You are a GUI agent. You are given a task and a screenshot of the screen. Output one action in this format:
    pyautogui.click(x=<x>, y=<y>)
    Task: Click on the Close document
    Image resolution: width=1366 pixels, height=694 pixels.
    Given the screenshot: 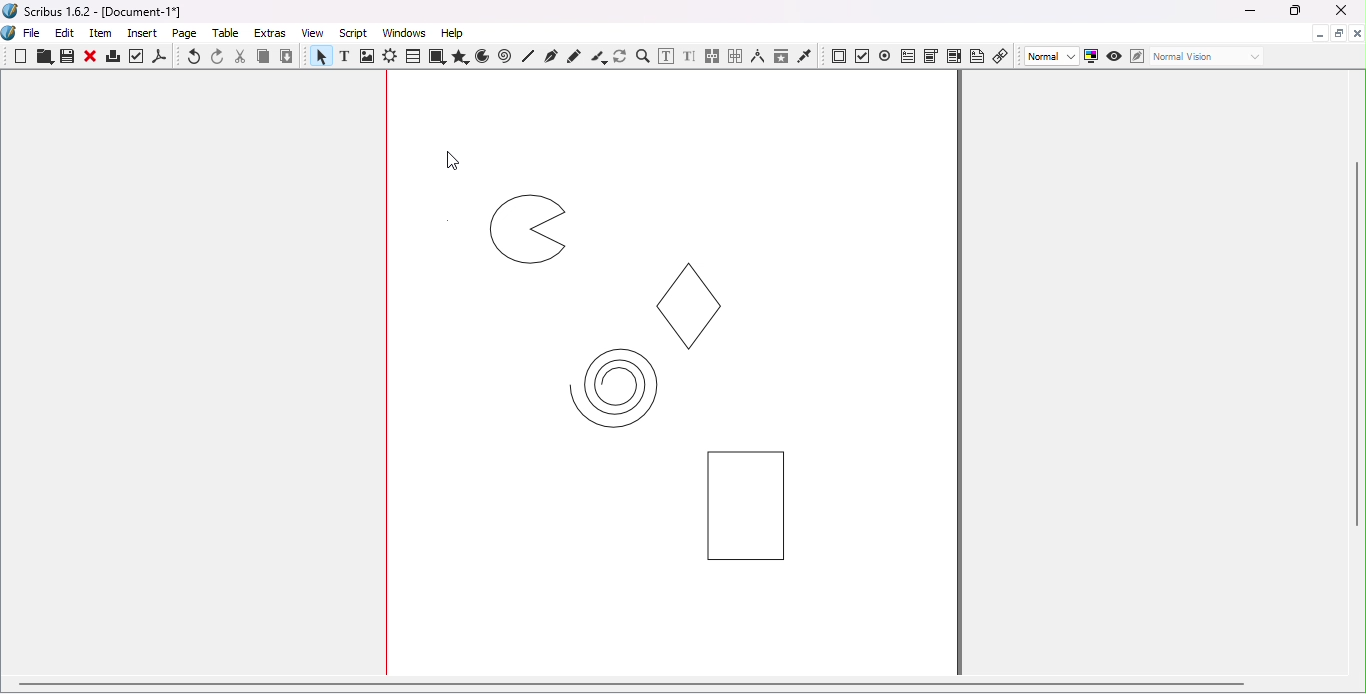 What is the action you would take?
    pyautogui.click(x=1357, y=34)
    